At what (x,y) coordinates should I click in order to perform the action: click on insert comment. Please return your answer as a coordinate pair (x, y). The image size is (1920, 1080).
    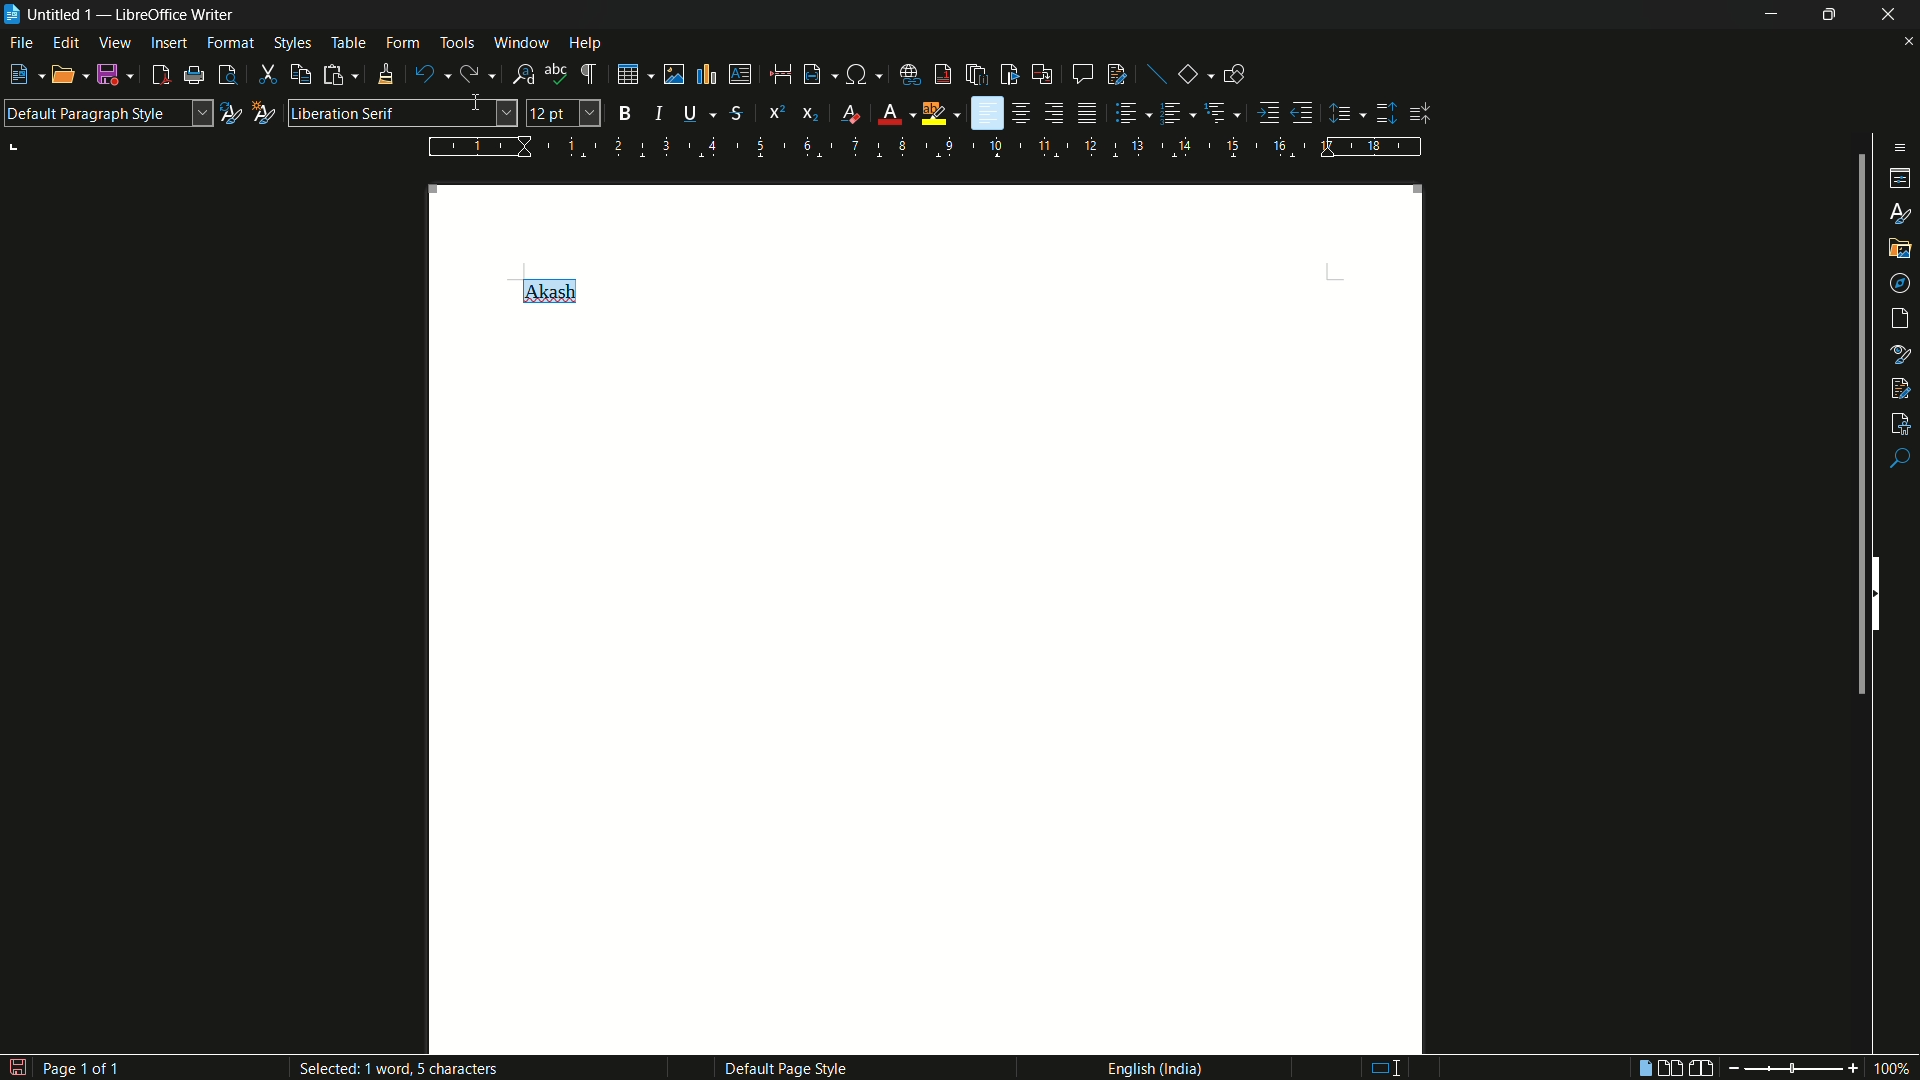
    Looking at the image, I should click on (1082, 74).